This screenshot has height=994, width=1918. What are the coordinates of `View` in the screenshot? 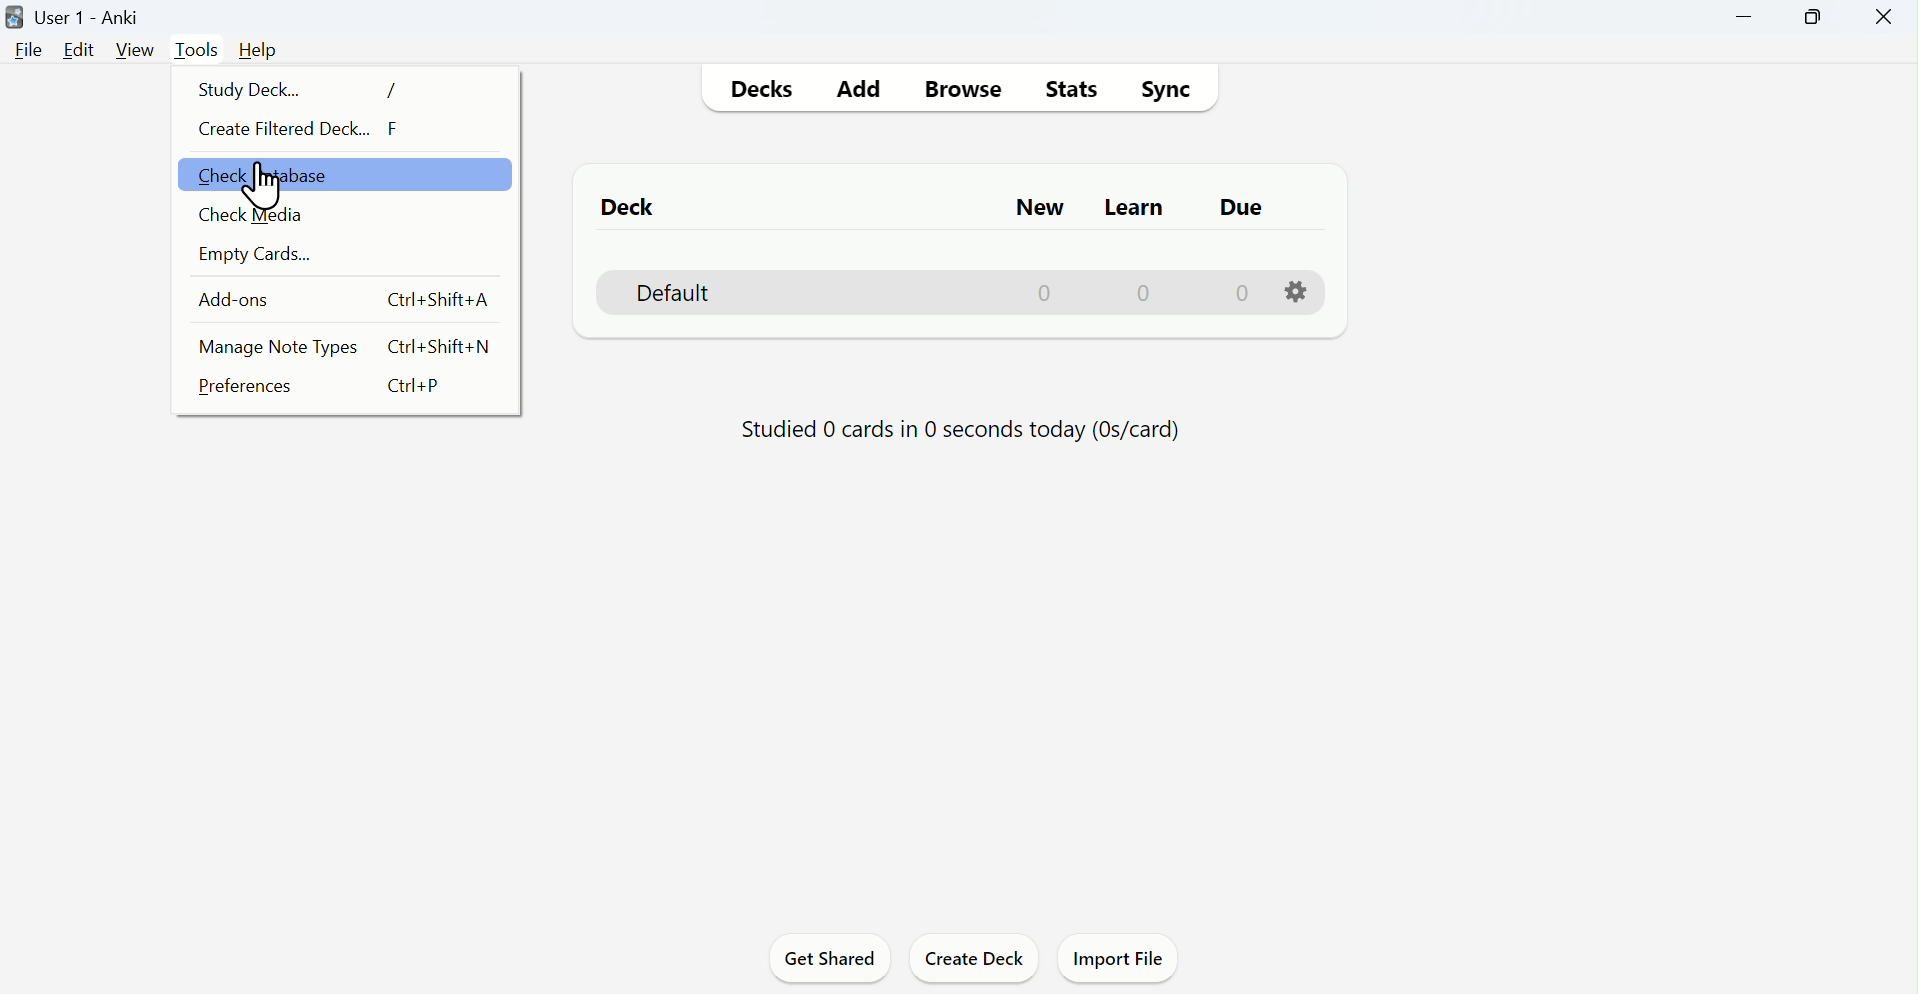 It's located at (136, 50).